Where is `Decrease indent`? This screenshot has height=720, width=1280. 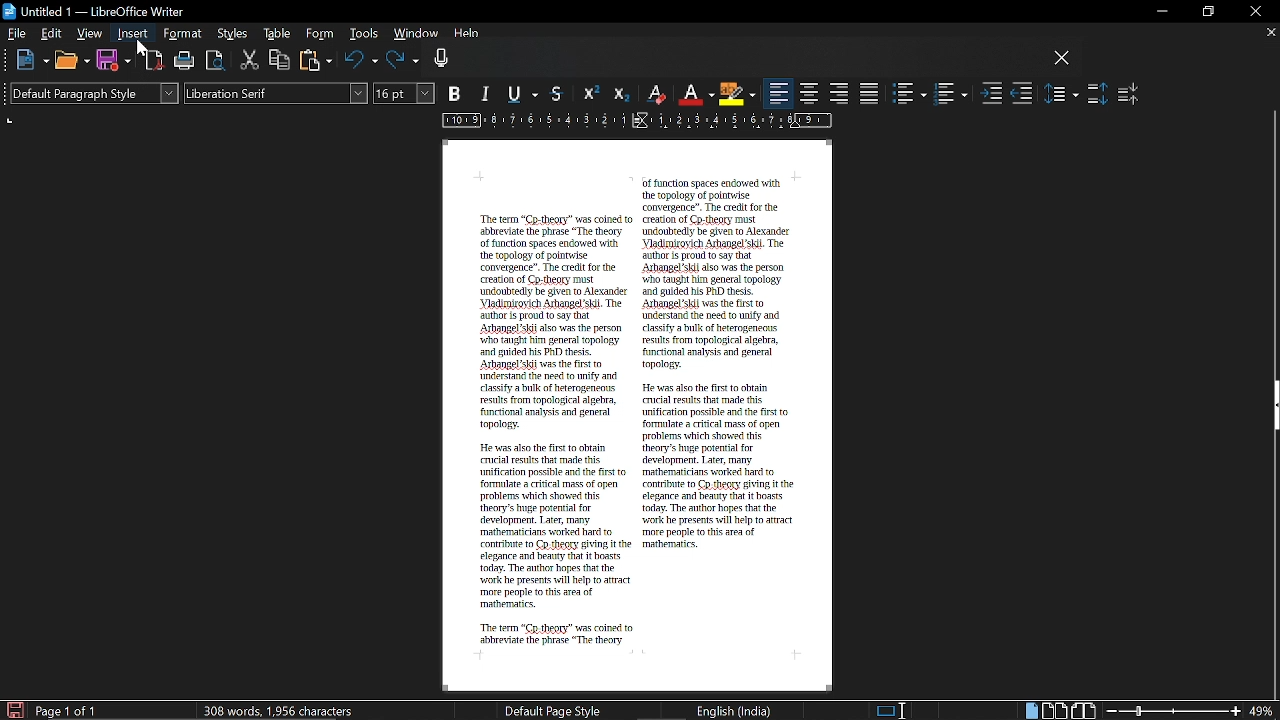
Decrease indent is located at coordinates (1022, 95).